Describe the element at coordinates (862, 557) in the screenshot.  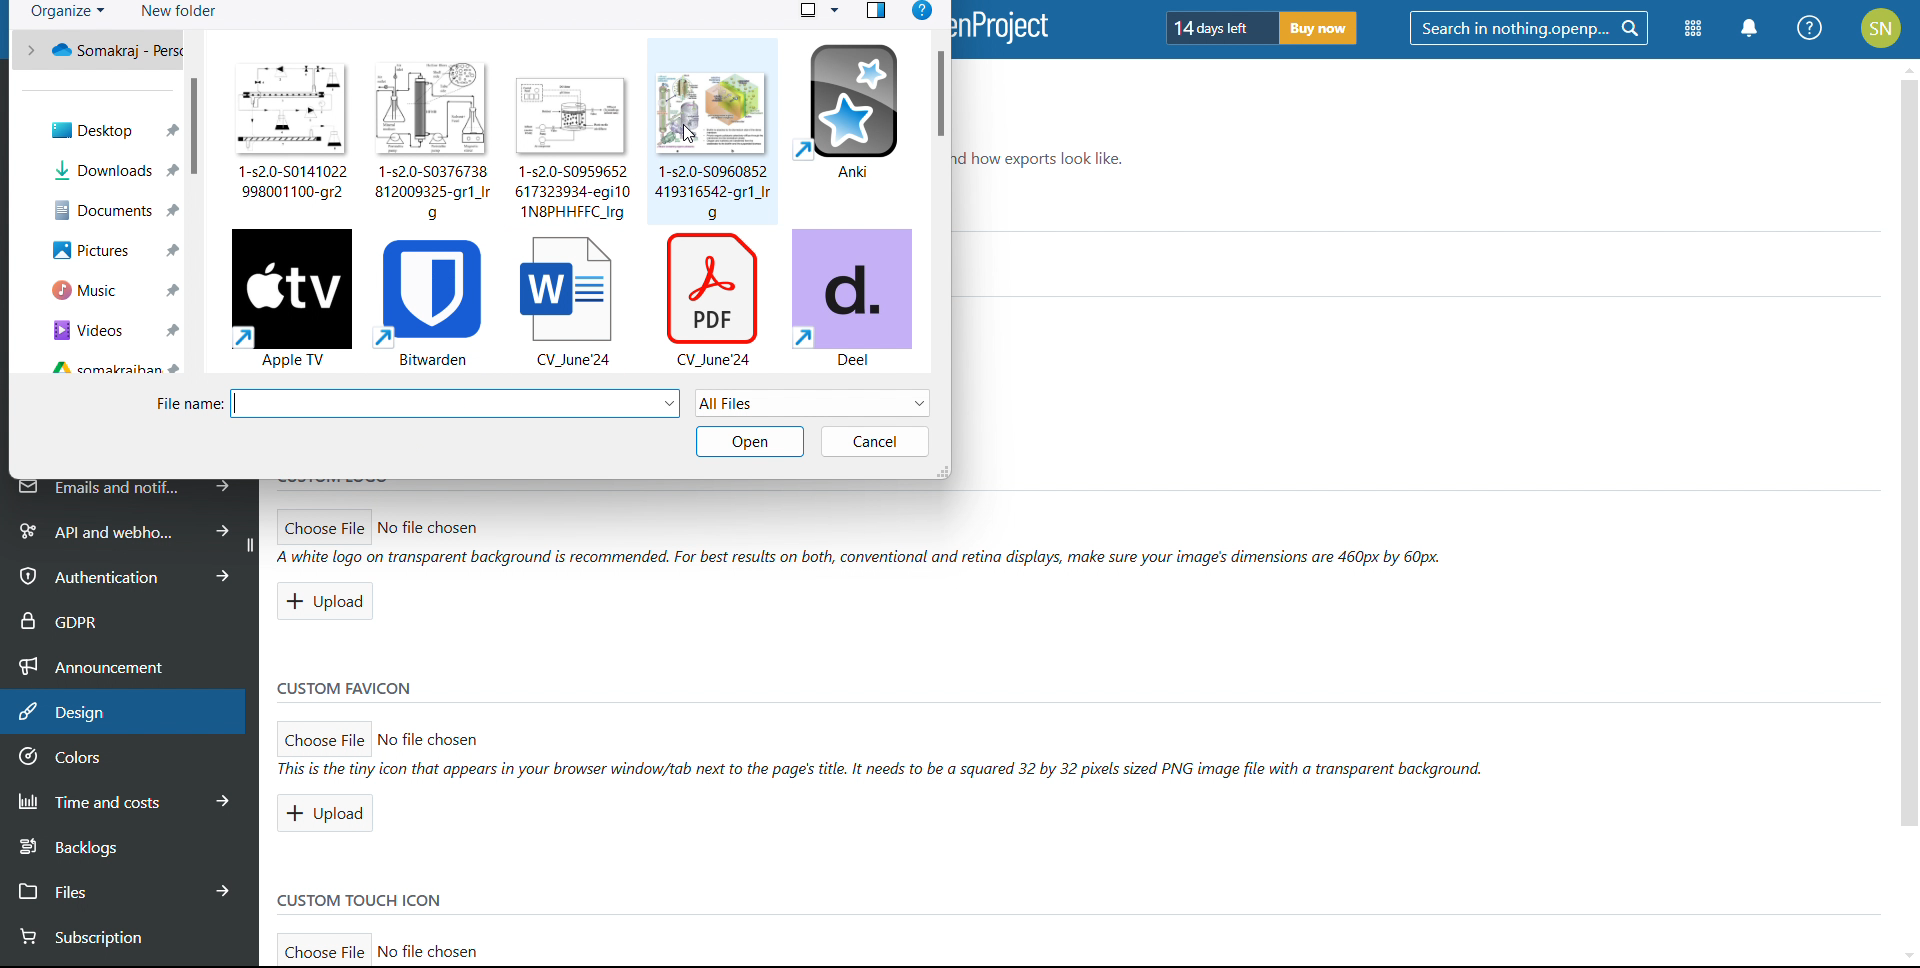
I see `A white logo on transparent background (s recommended. For best results on both, conventional and retina displays, make sure your images dimensions are 460px by 60px.` at that location.